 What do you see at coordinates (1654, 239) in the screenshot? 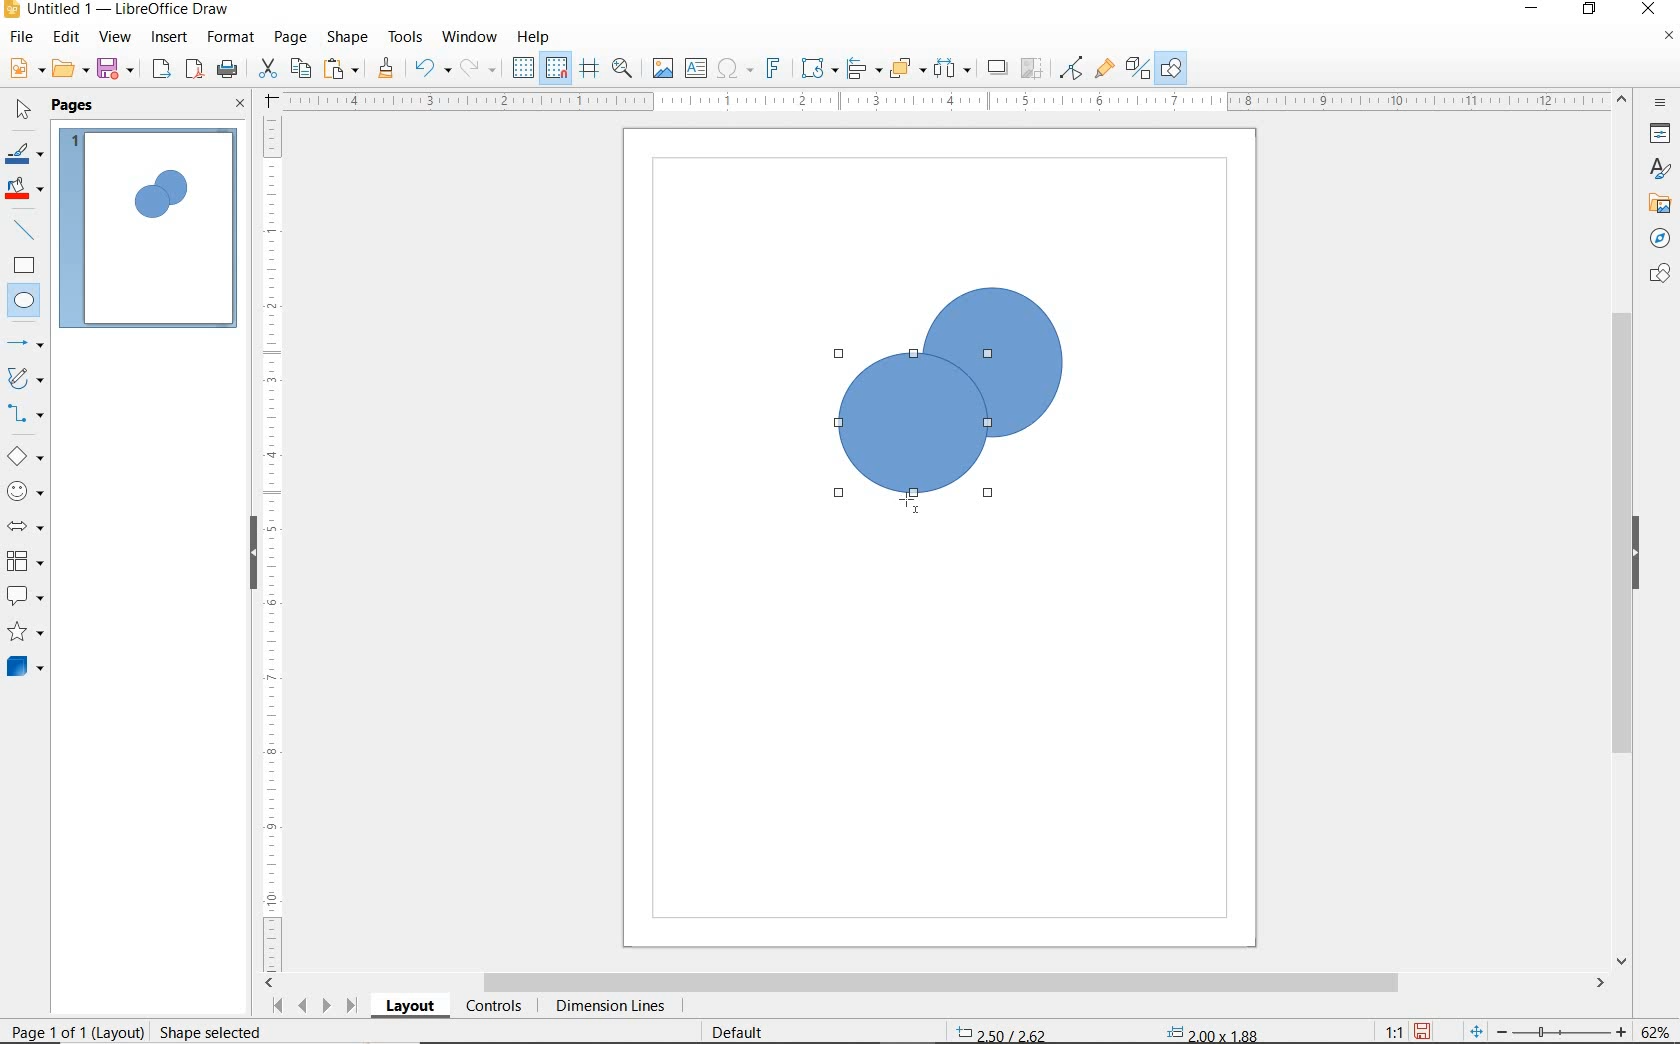
I see `NAVIGATOR` at bounding box center [1654, 239].